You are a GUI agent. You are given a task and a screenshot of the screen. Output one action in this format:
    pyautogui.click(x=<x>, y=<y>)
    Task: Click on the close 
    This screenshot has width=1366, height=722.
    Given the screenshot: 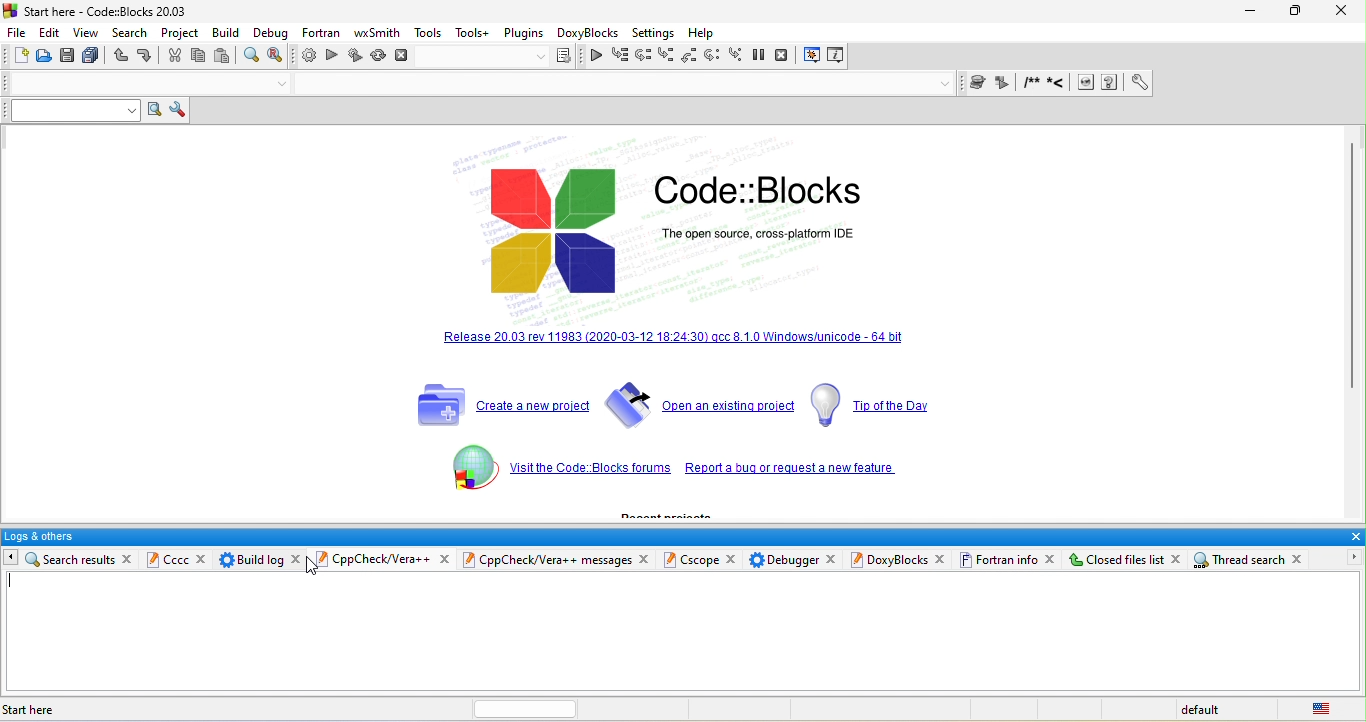 What is the action you would take?
    pyautogui.click(x=301, y=561)
    